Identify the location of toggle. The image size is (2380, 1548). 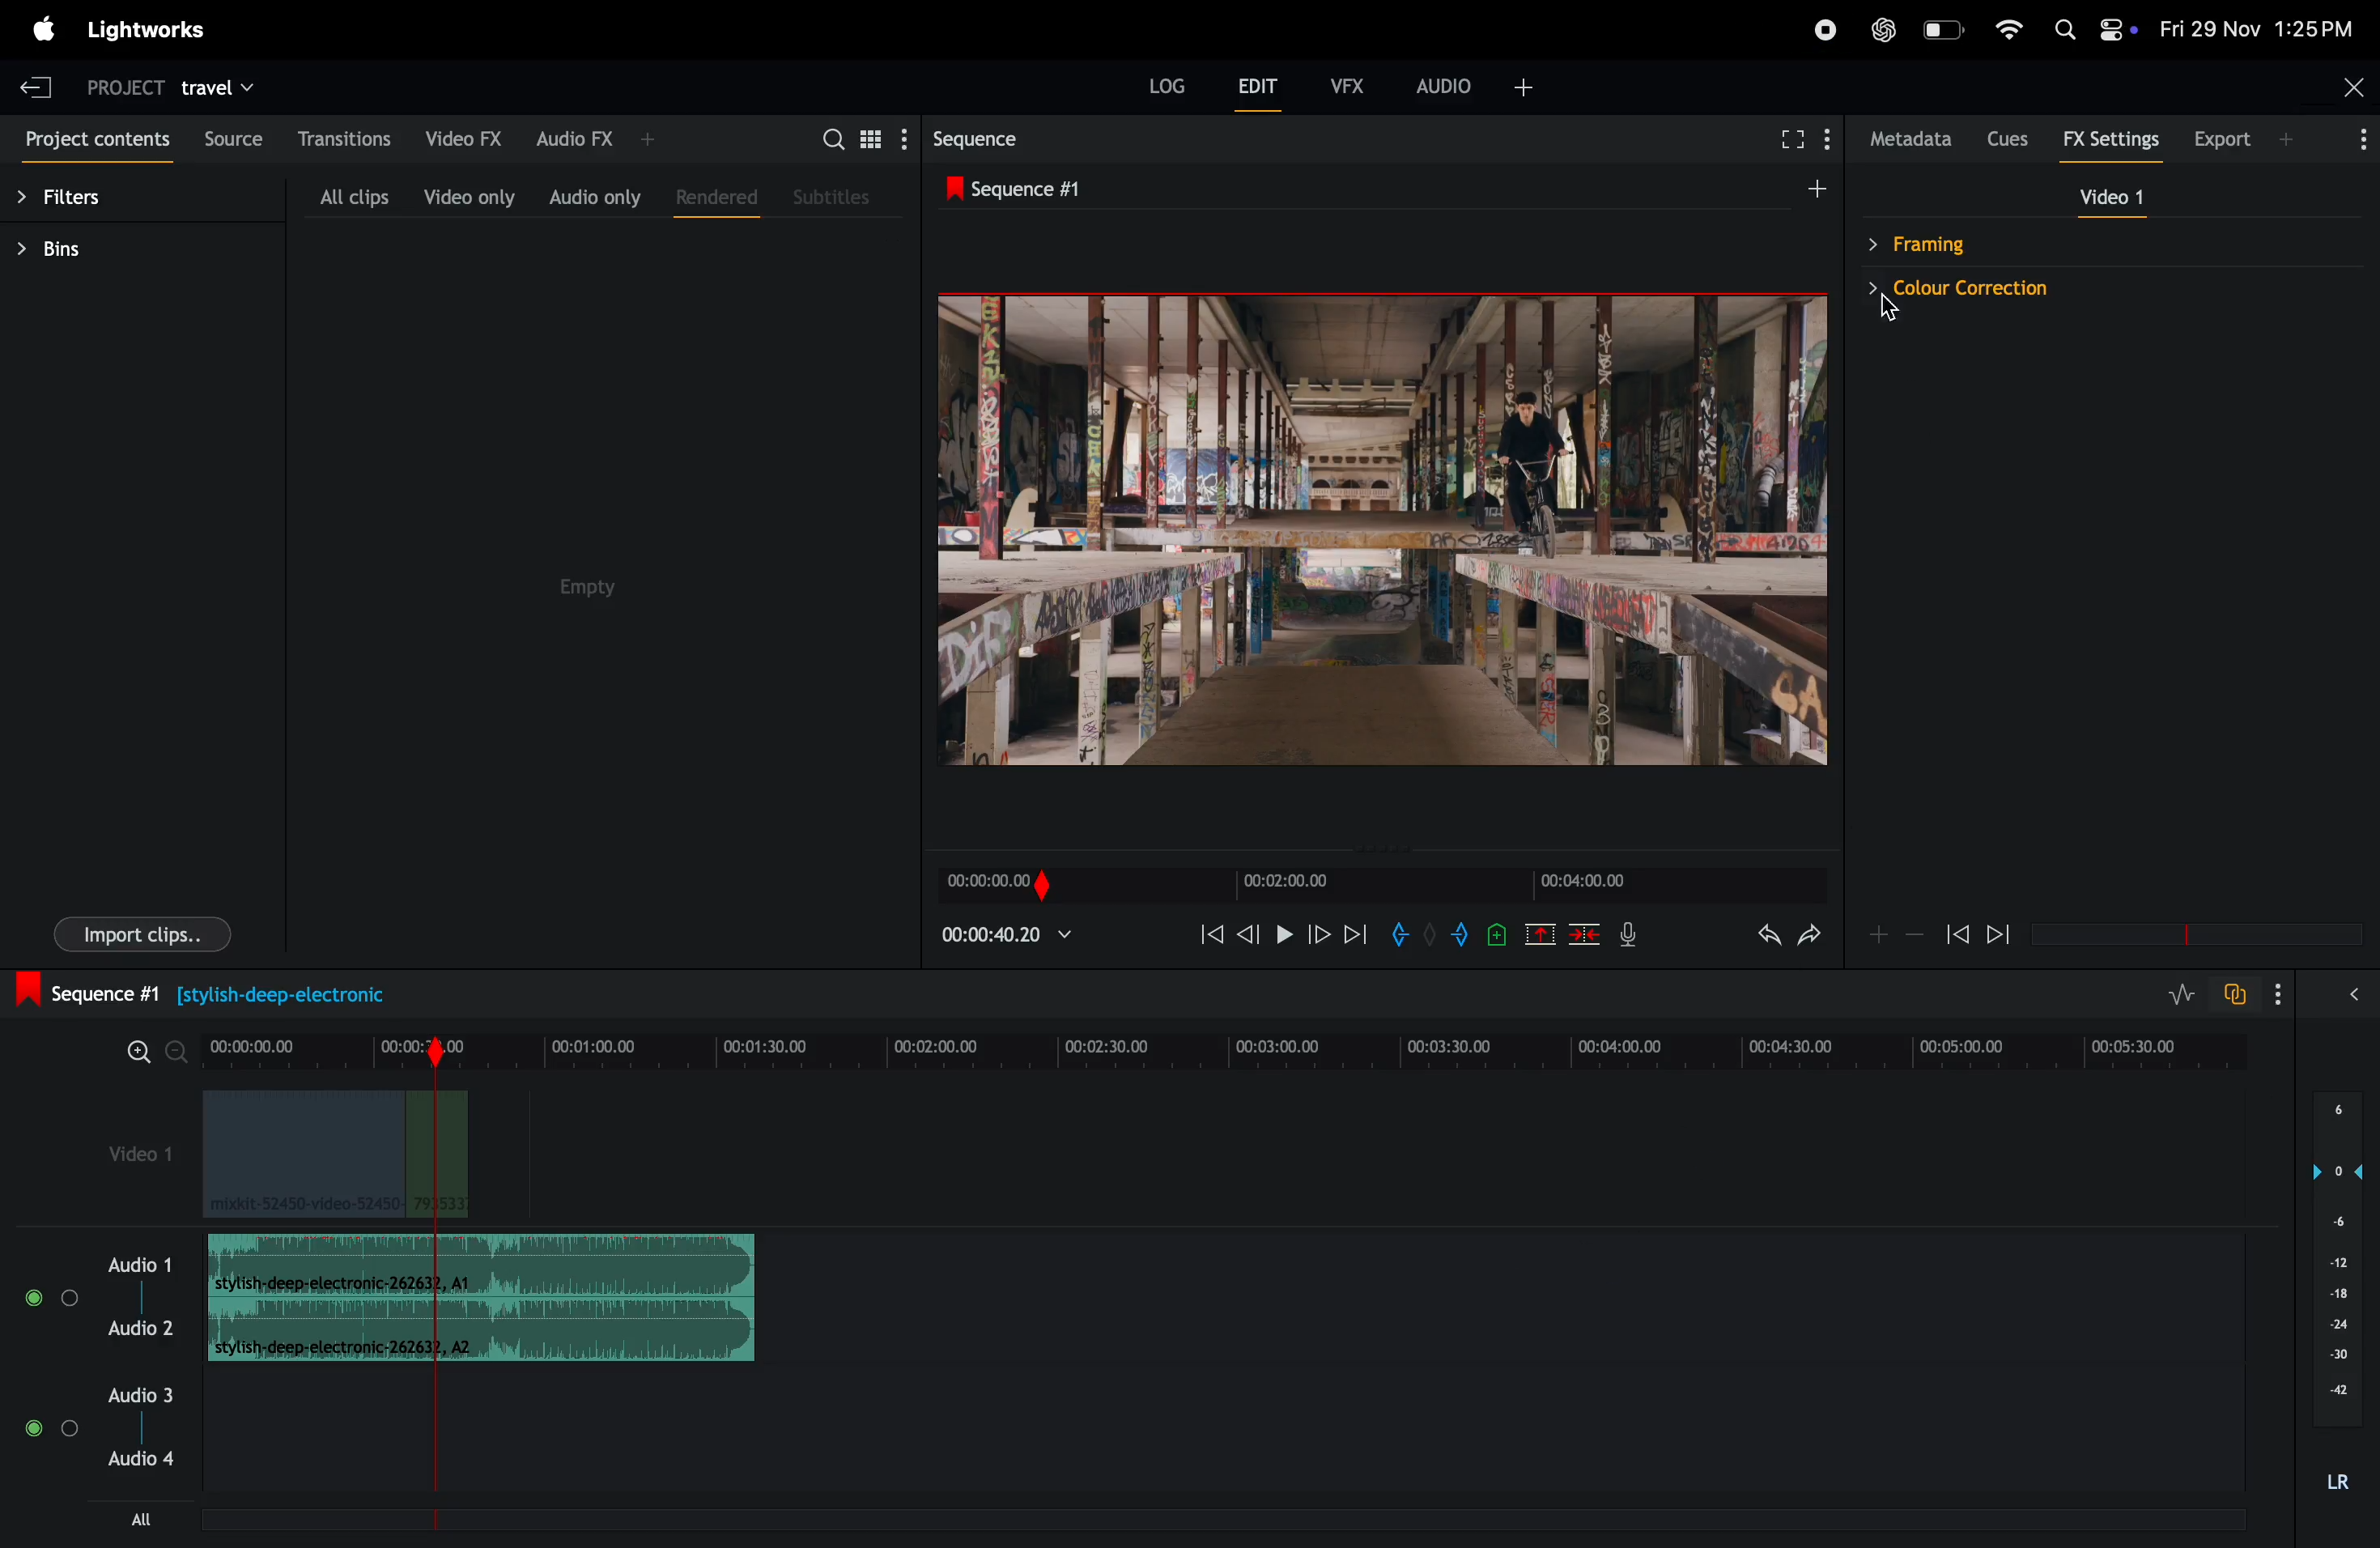
(32, 1428).